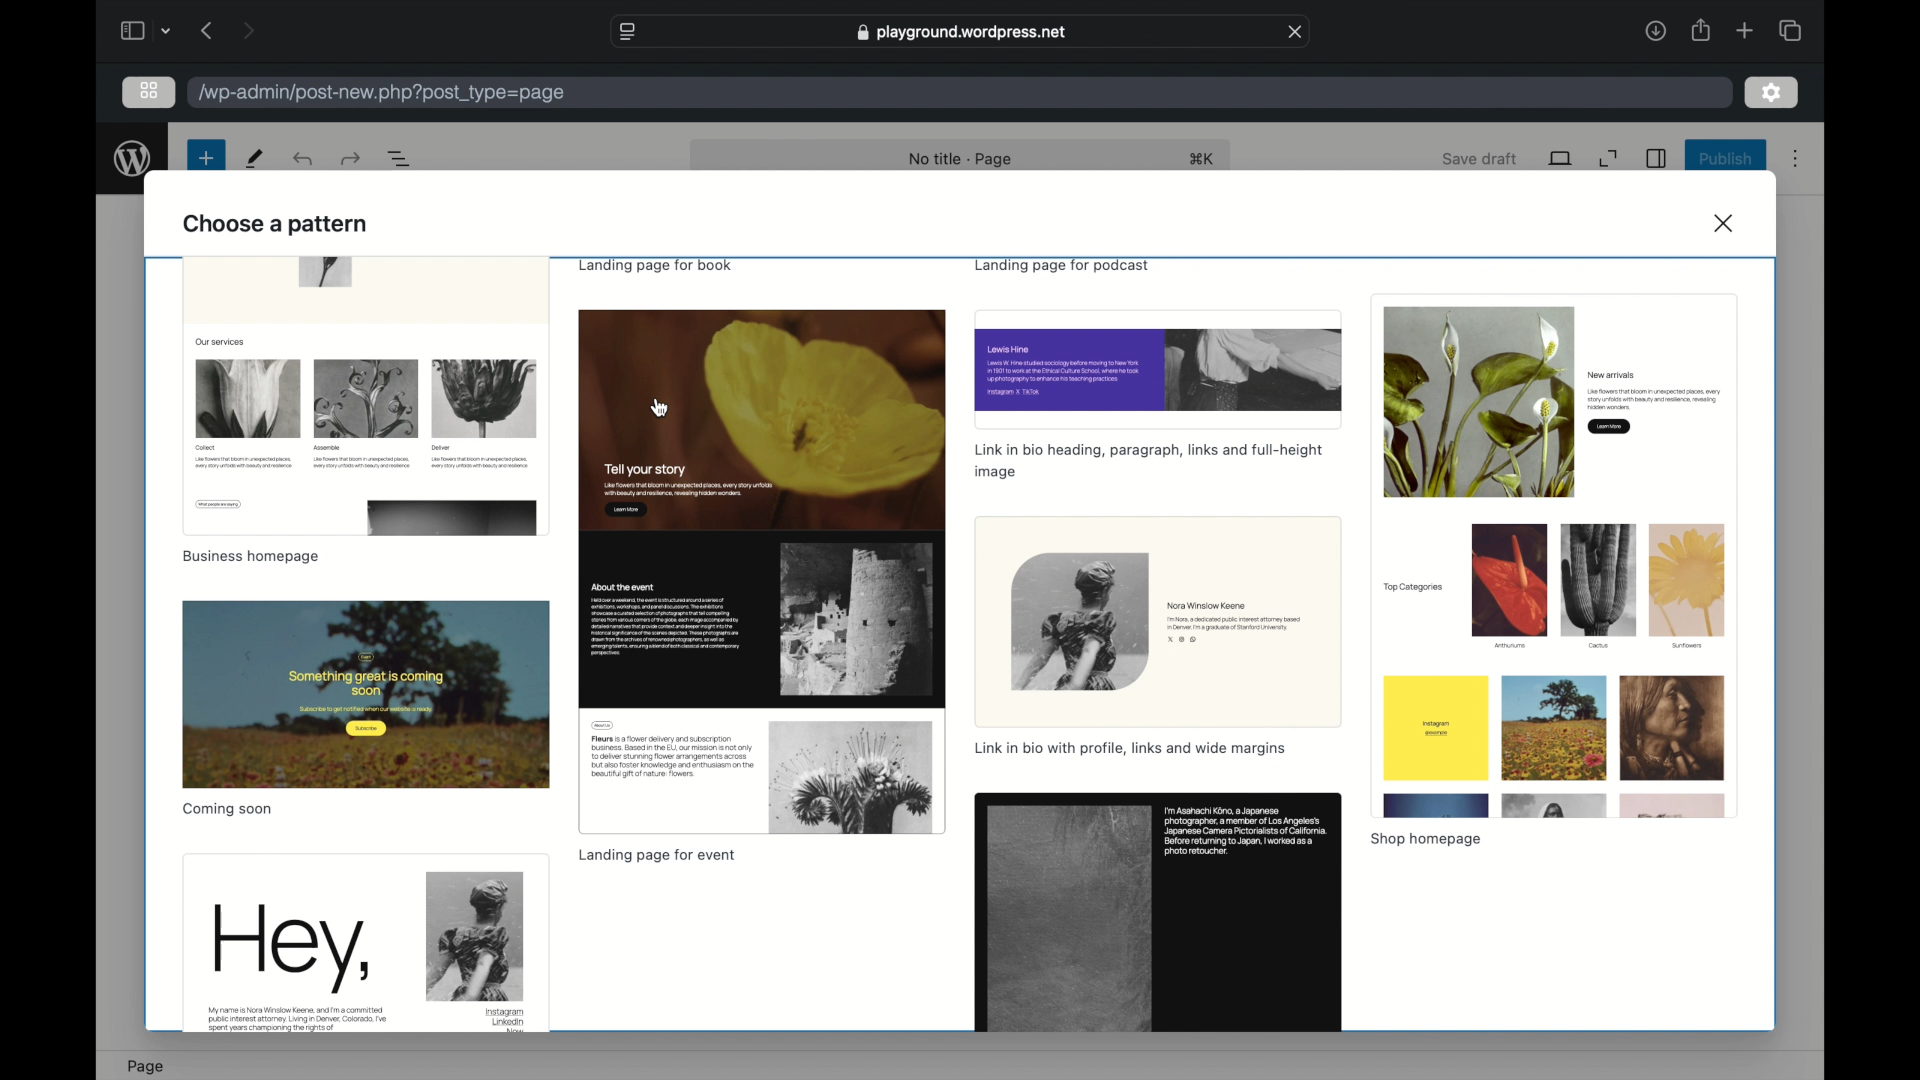 This screenshot has width=1920, height=1080. I want to click on sidebar, so click(1655, 158).